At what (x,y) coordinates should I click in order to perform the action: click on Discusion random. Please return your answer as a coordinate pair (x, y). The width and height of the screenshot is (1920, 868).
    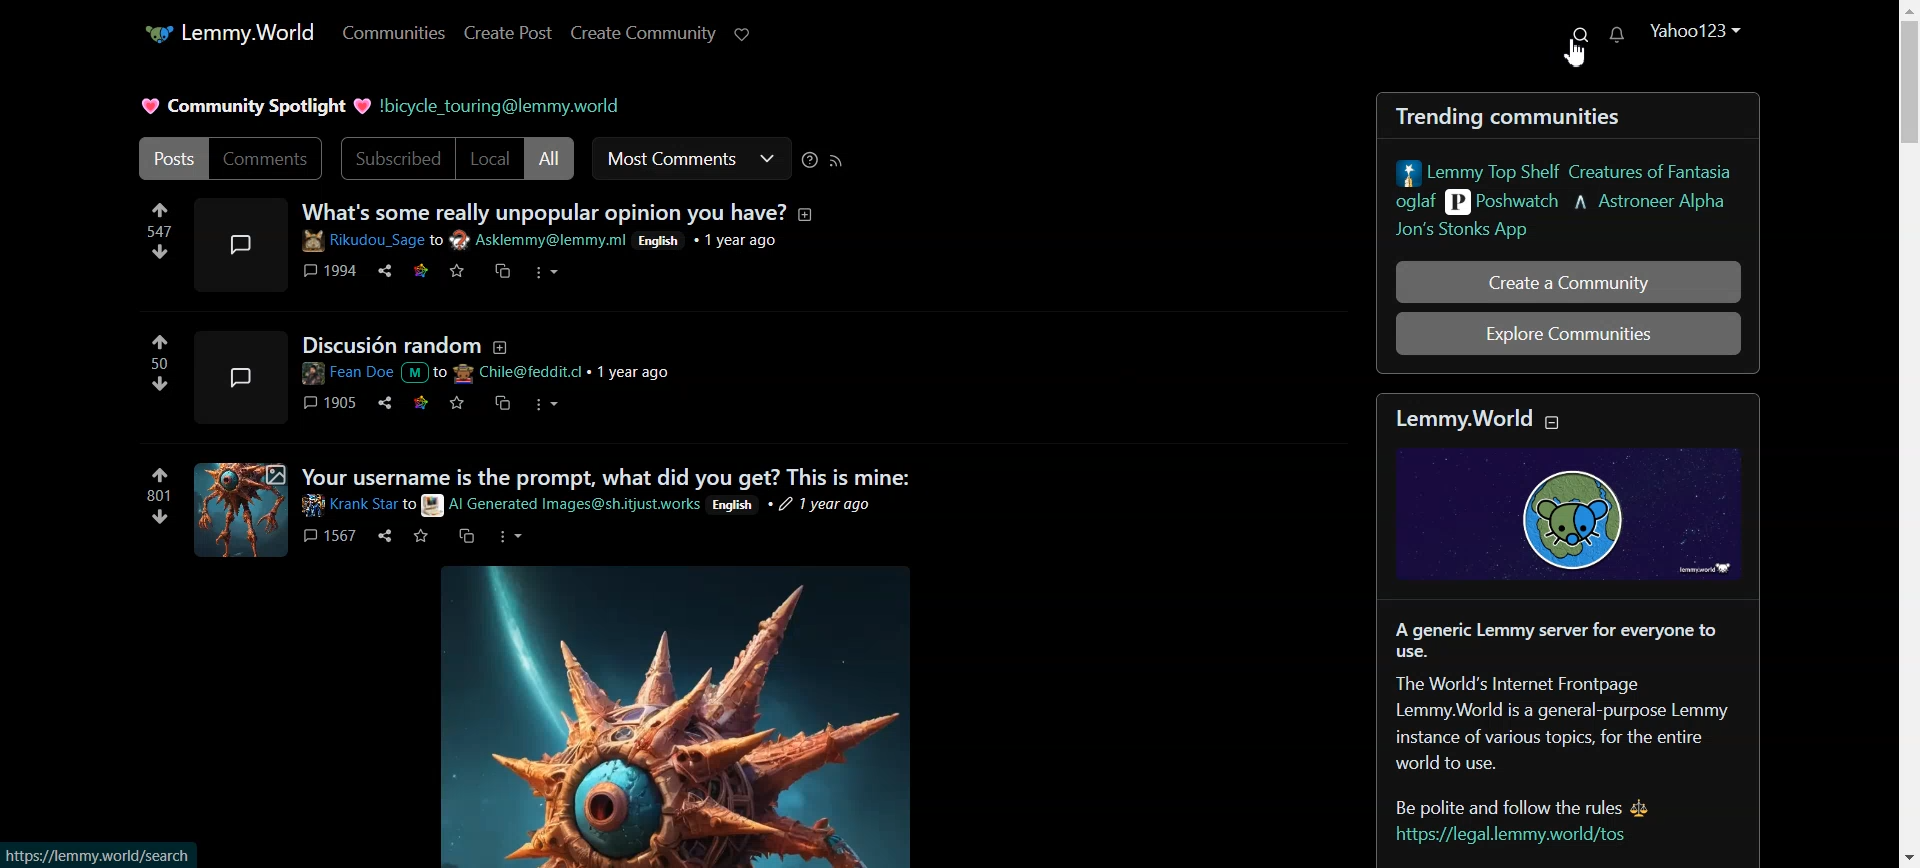
    Looking at the image, I should click on (412, 344).